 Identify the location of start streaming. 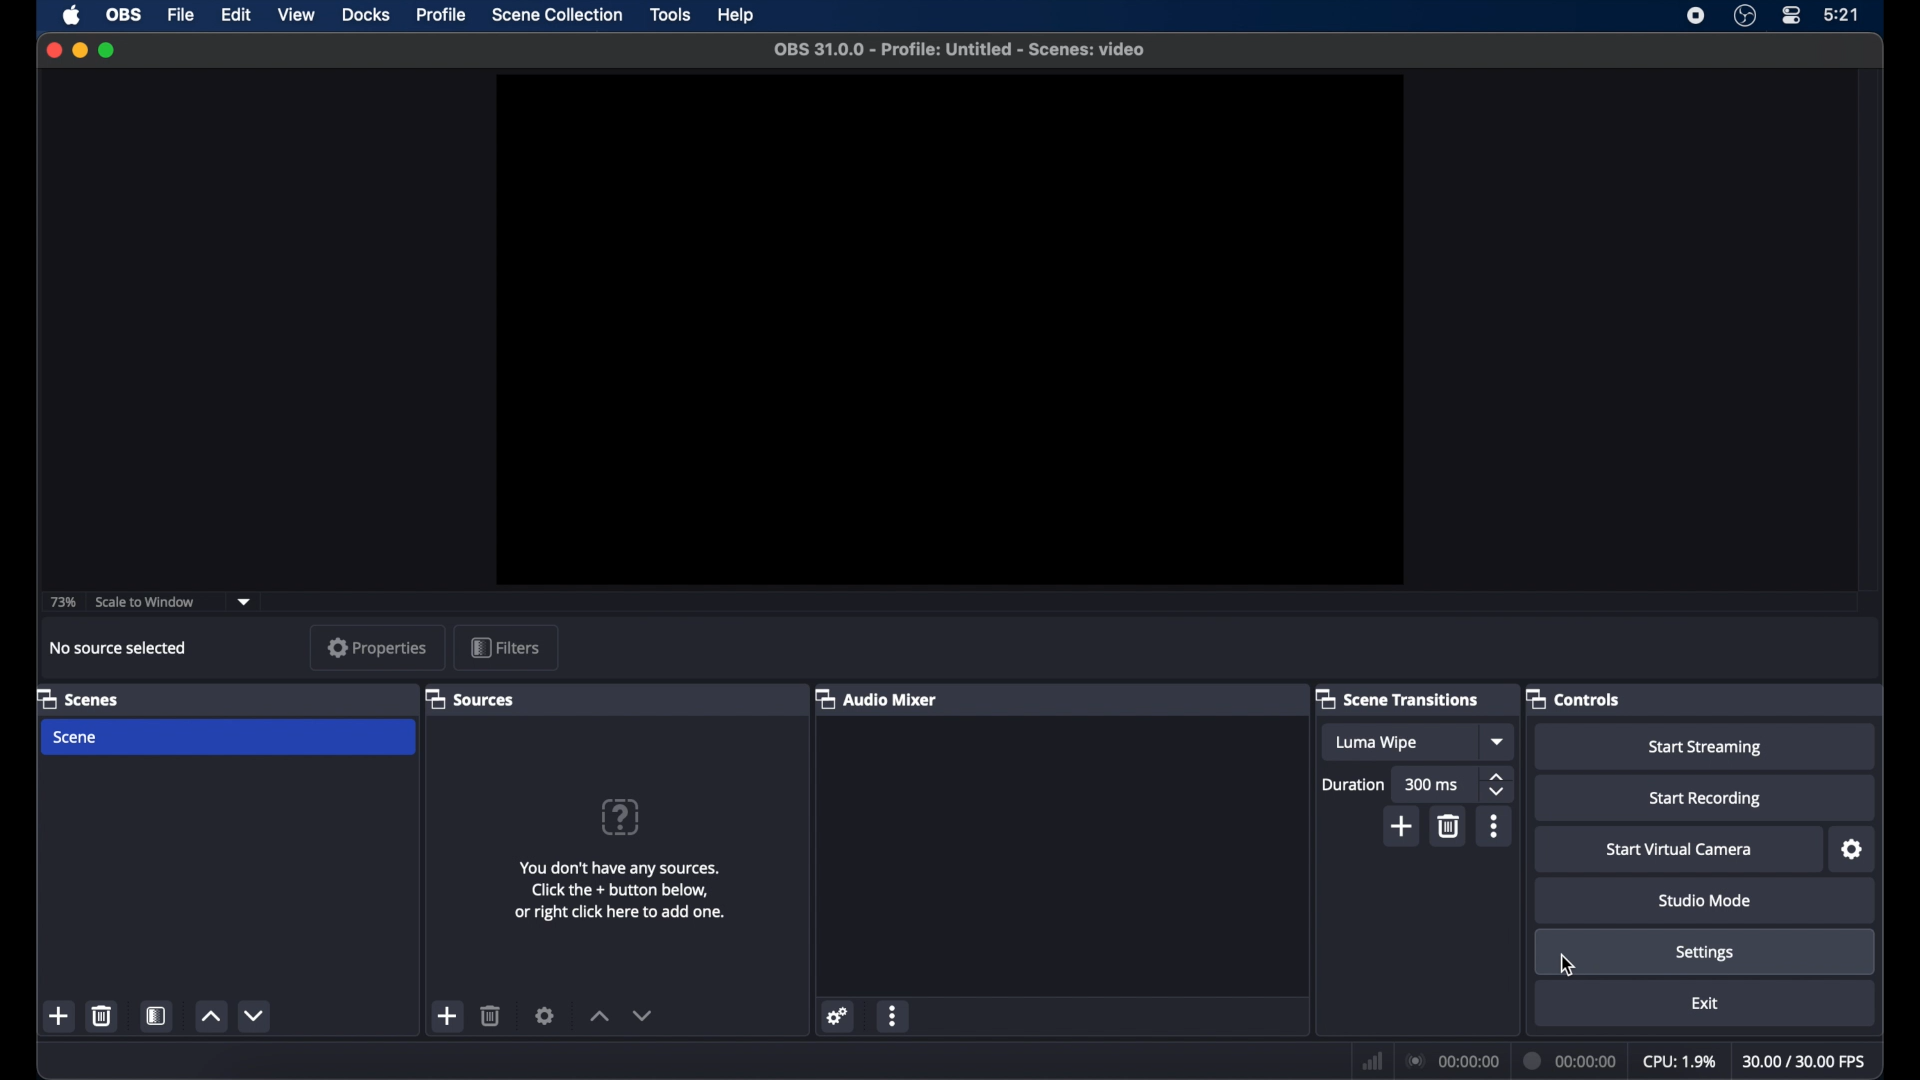
(1710, 748).